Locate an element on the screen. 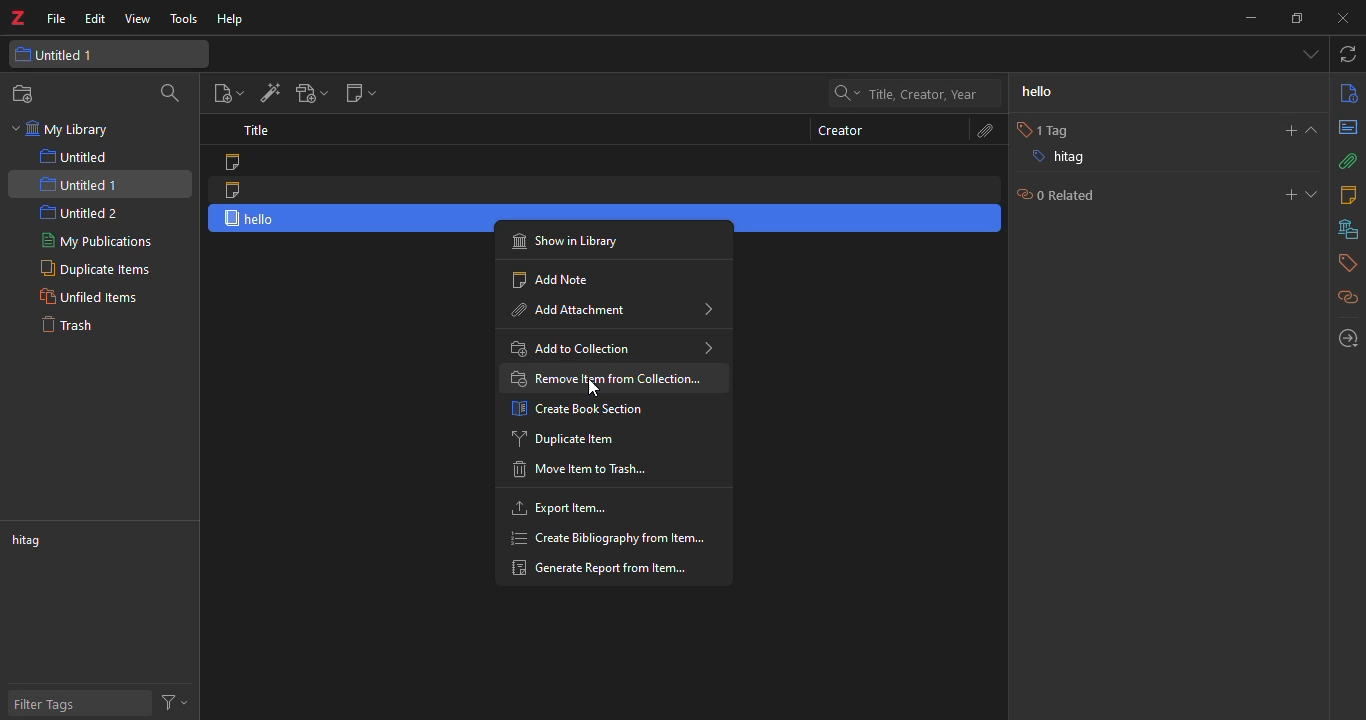  add attachment is located at coordinates (306, 92).